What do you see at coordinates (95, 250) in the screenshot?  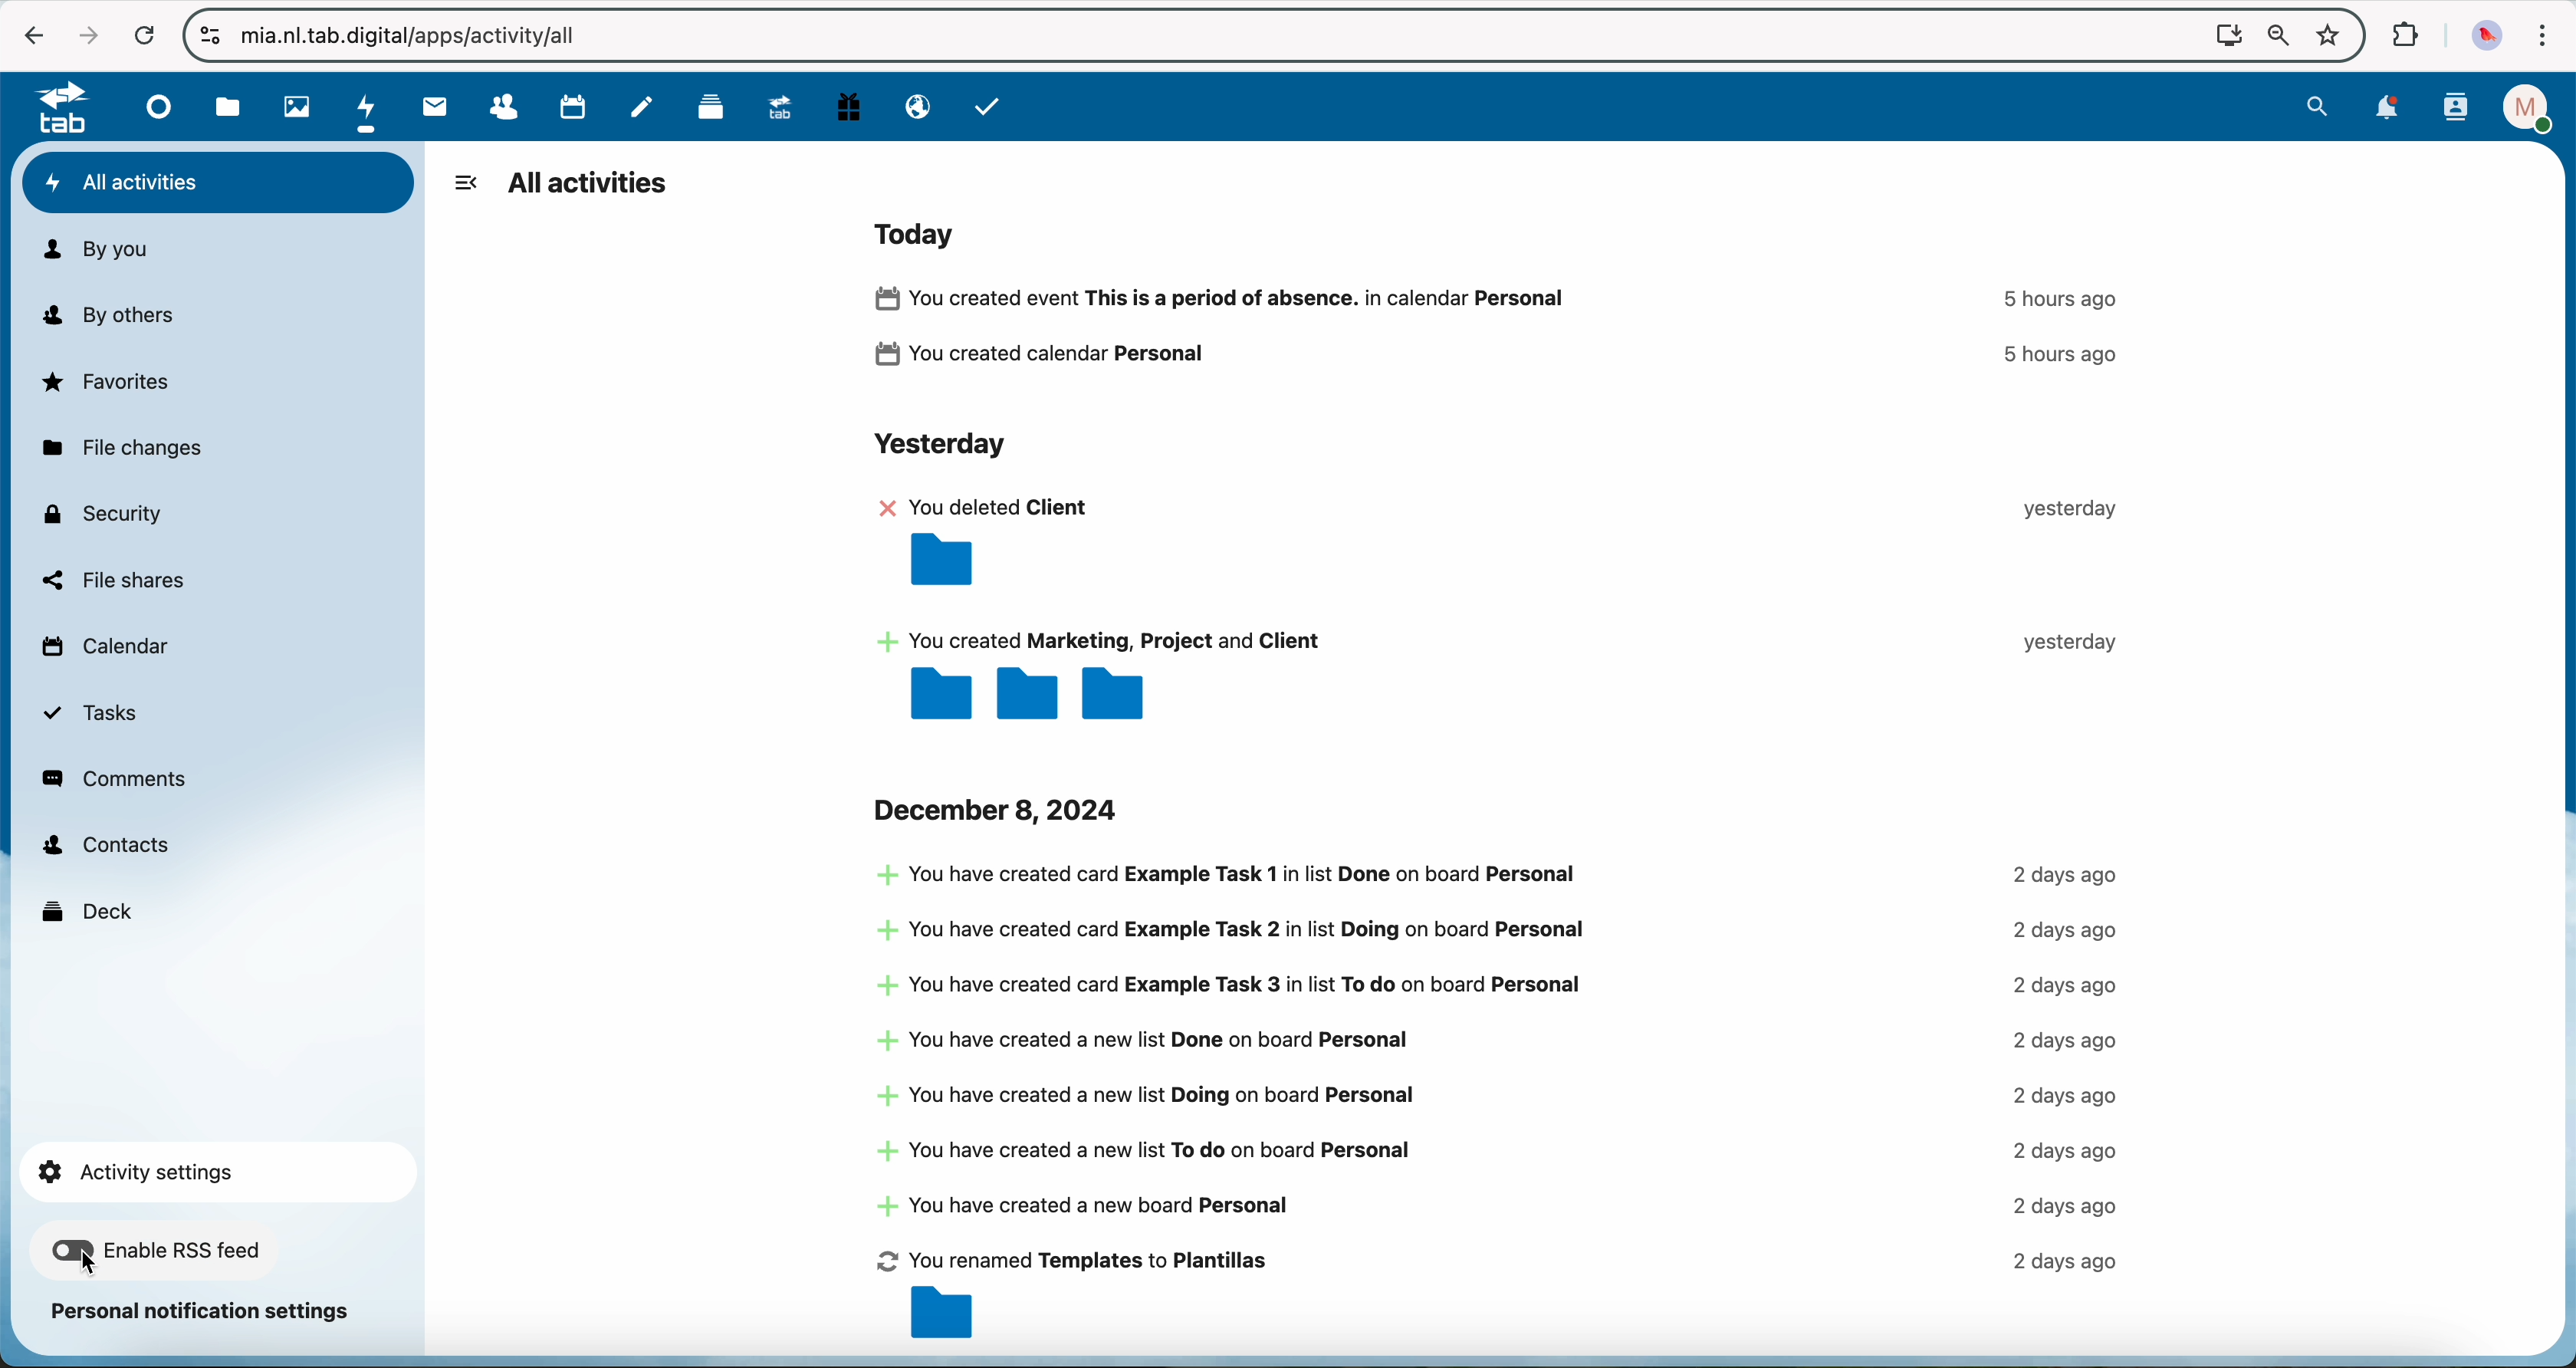 I see `by you` at bounding box center [95, 250].